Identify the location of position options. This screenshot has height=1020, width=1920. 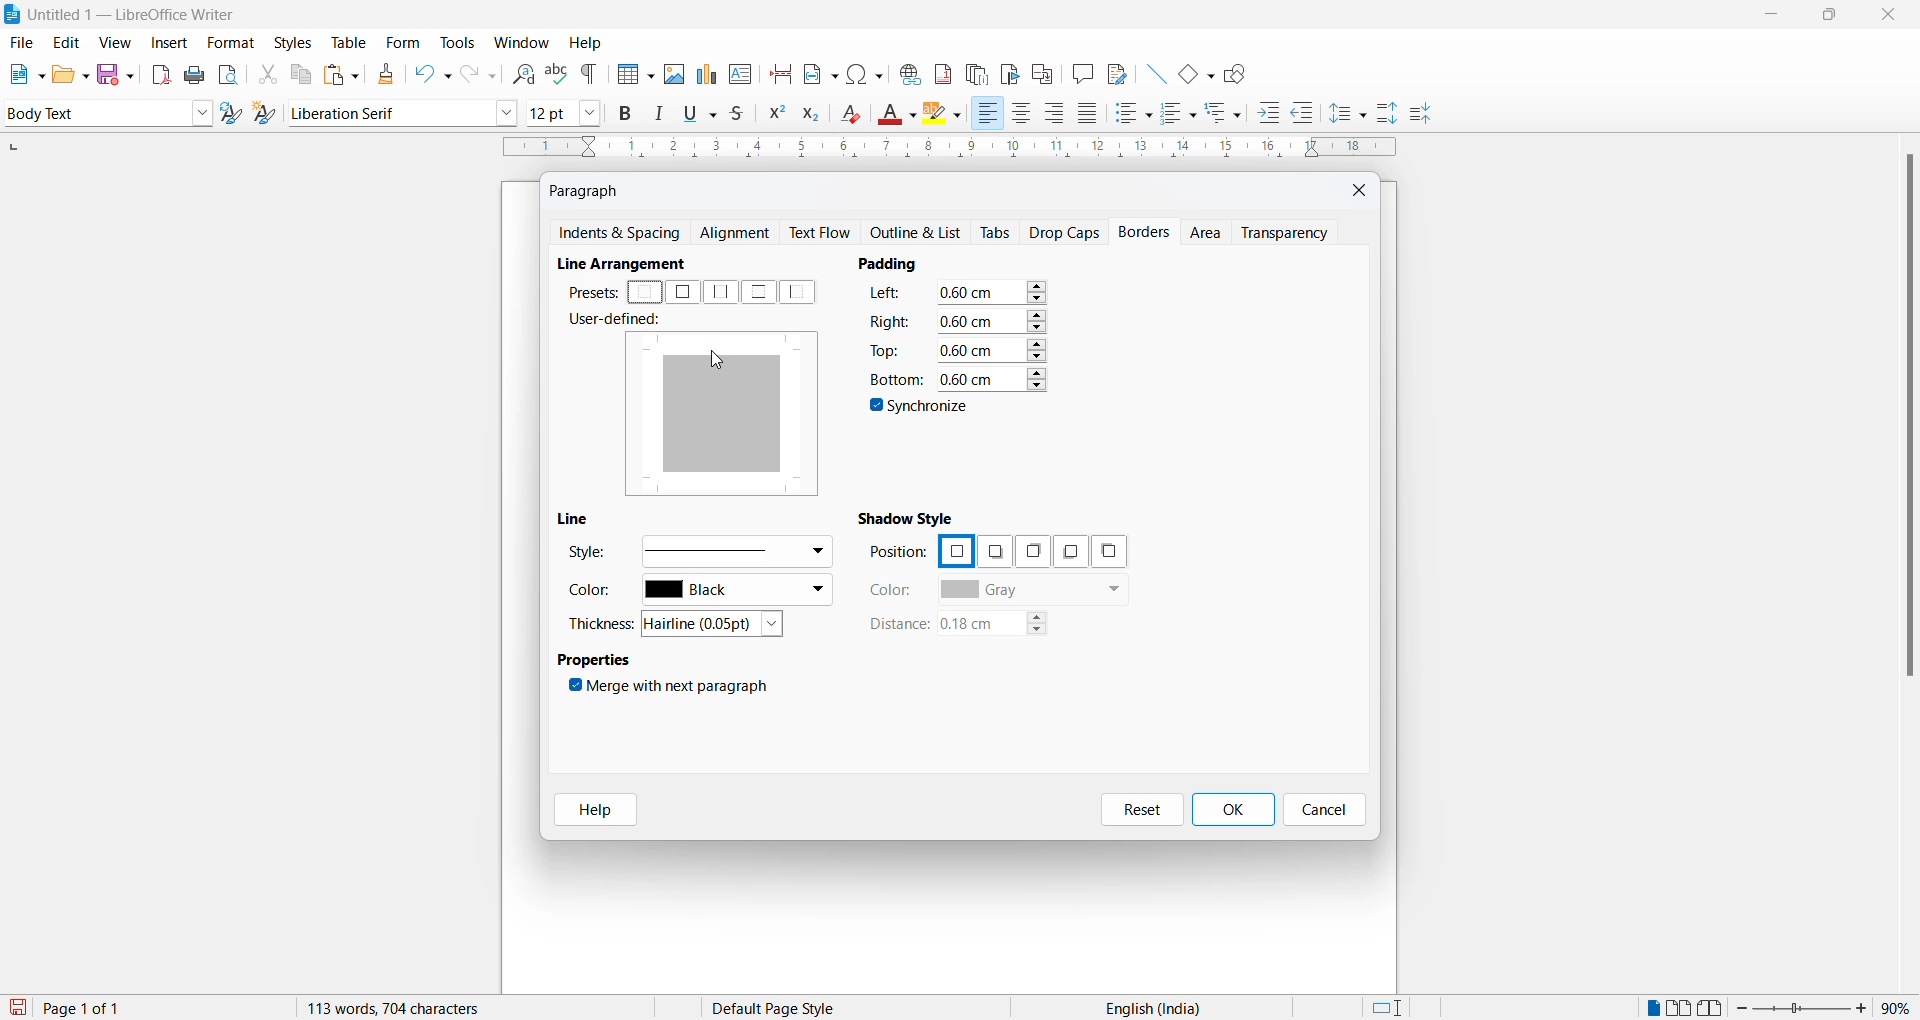
(1109, 551).